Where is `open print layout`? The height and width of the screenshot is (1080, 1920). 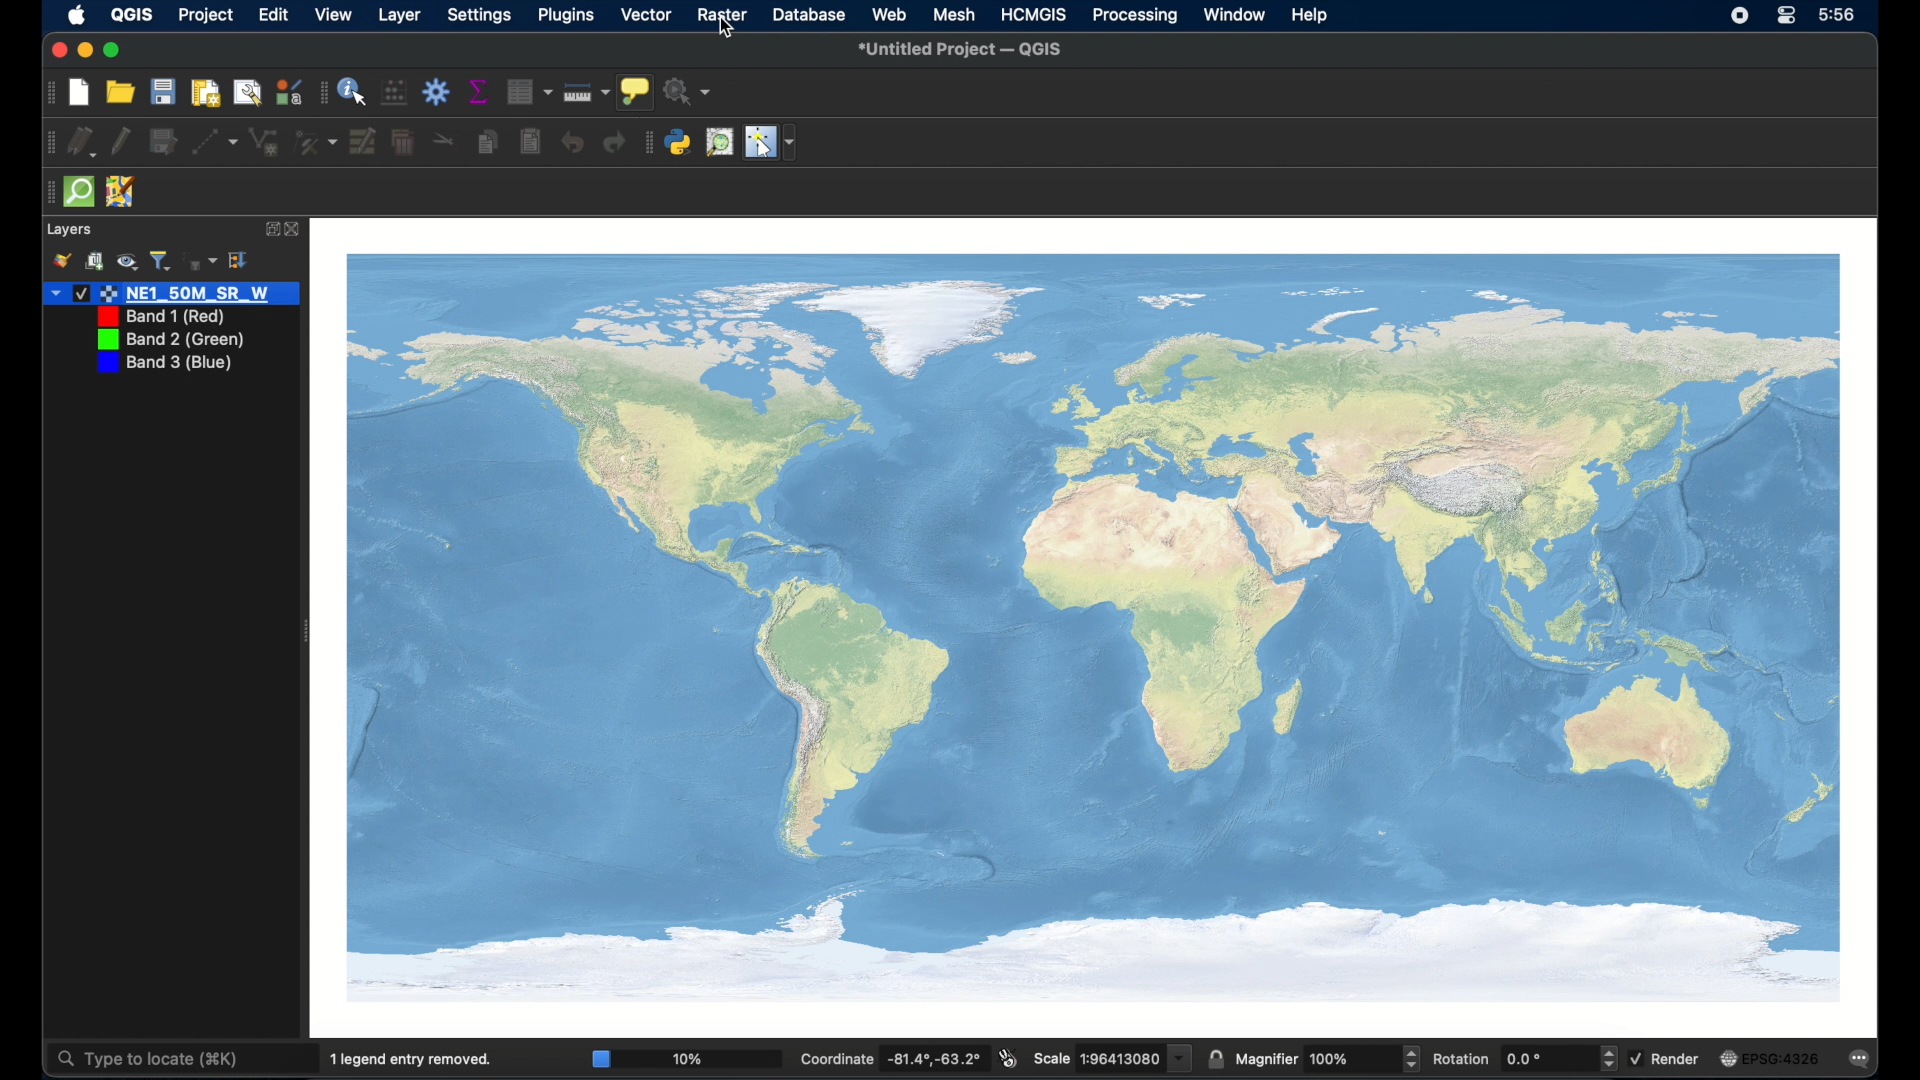 open print layout is located at coordinates (205, 92).